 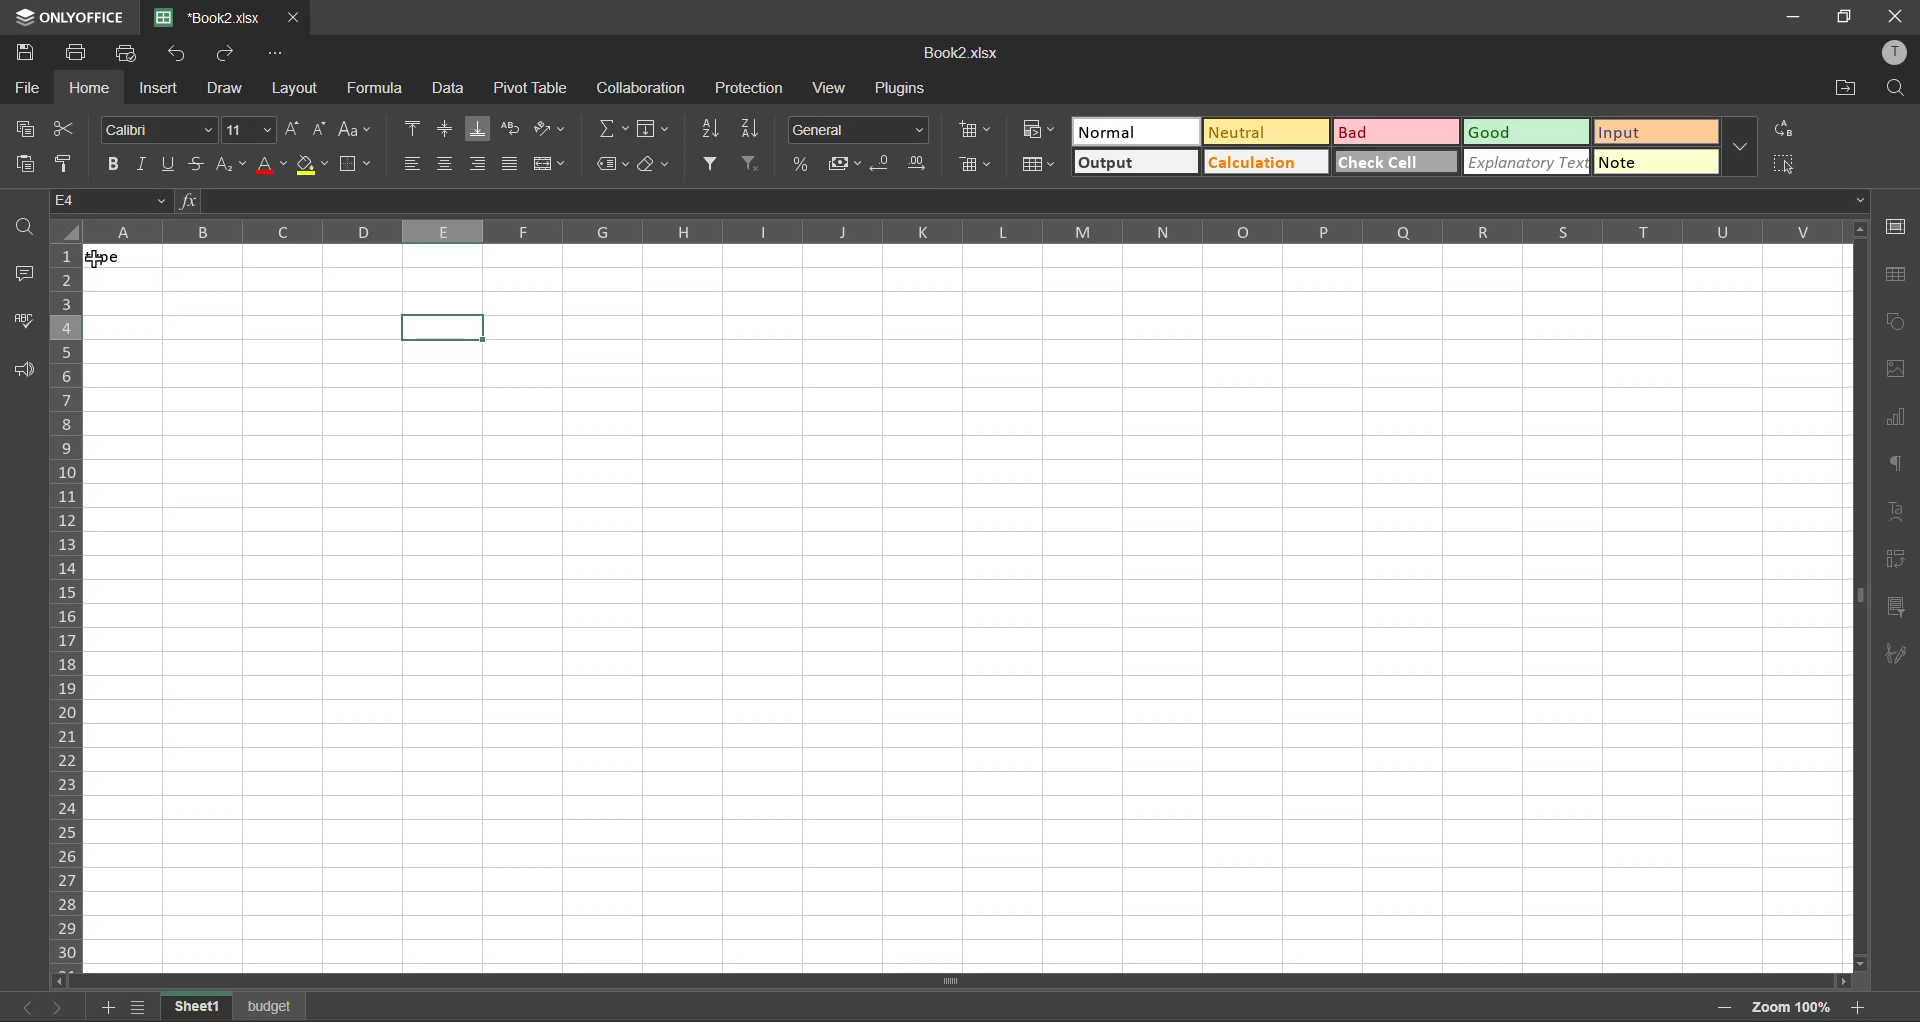 I want to click on input, so click(x=1656, y=131).